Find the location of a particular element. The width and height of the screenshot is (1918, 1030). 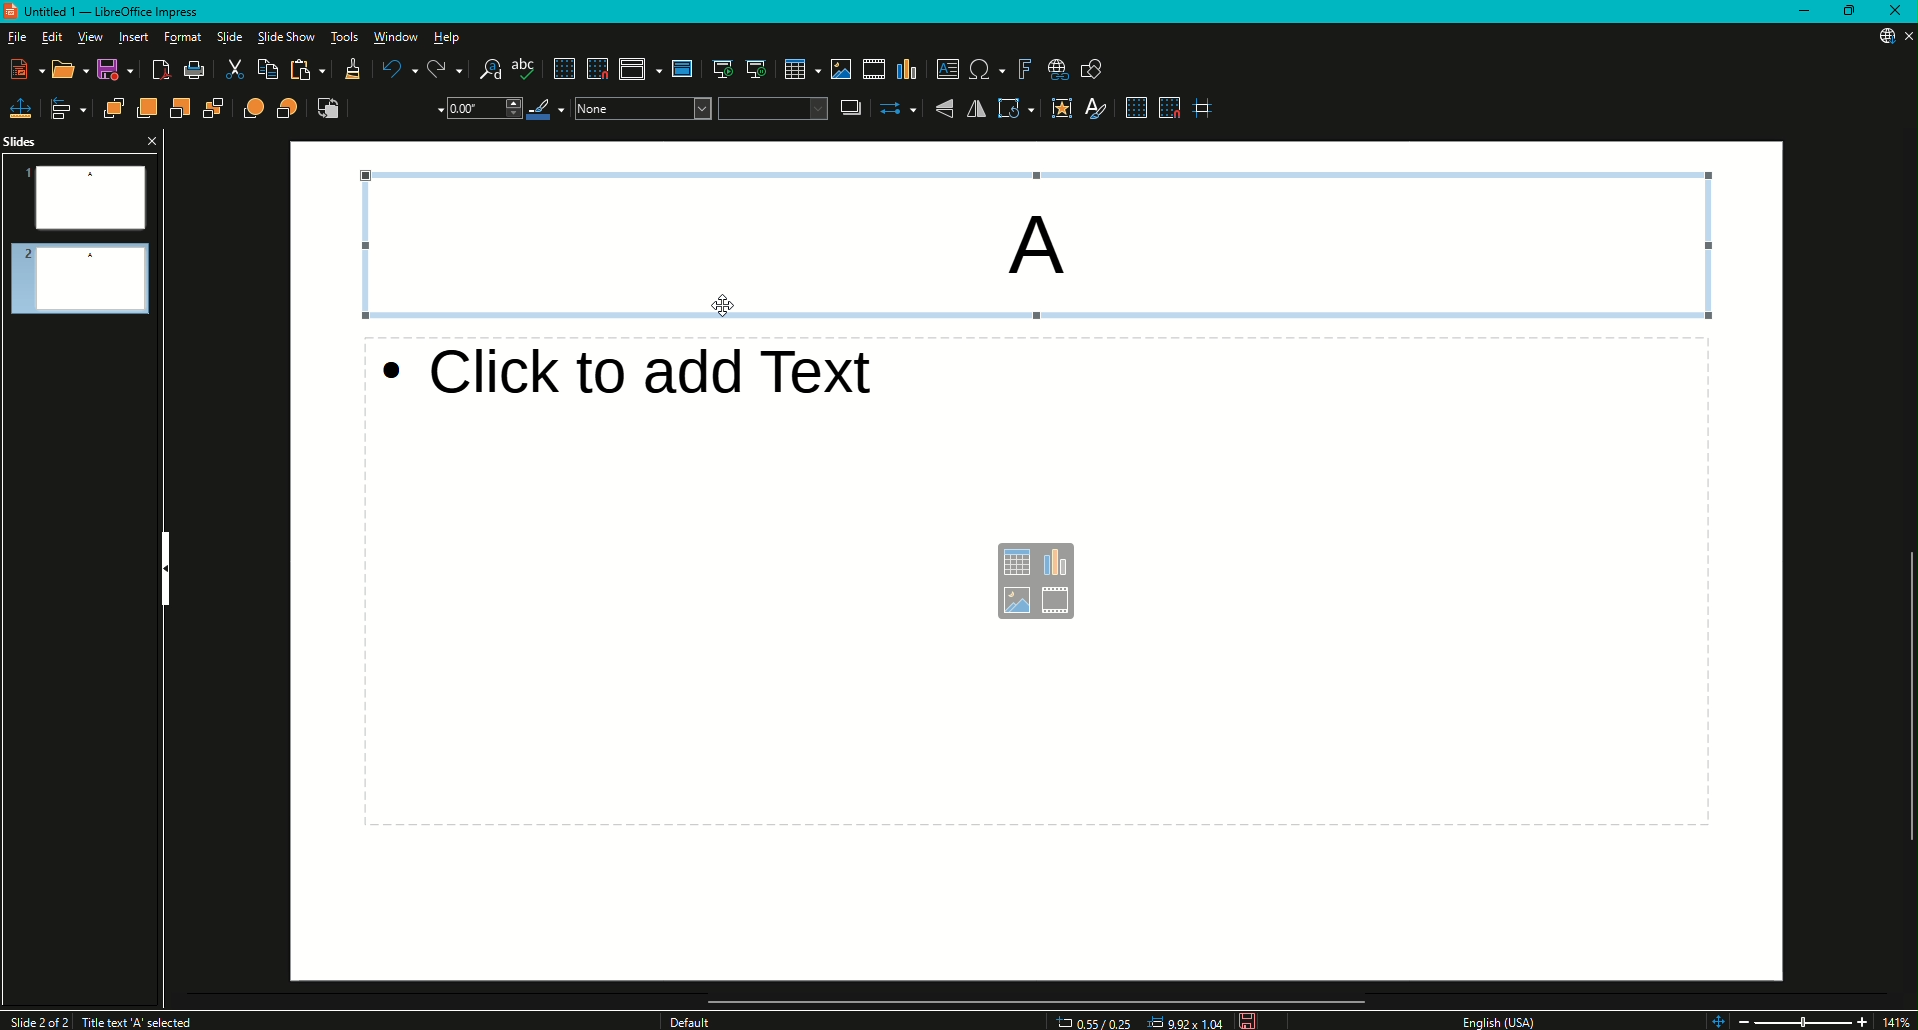

Insert Chart is located at coordinates (908, 68).